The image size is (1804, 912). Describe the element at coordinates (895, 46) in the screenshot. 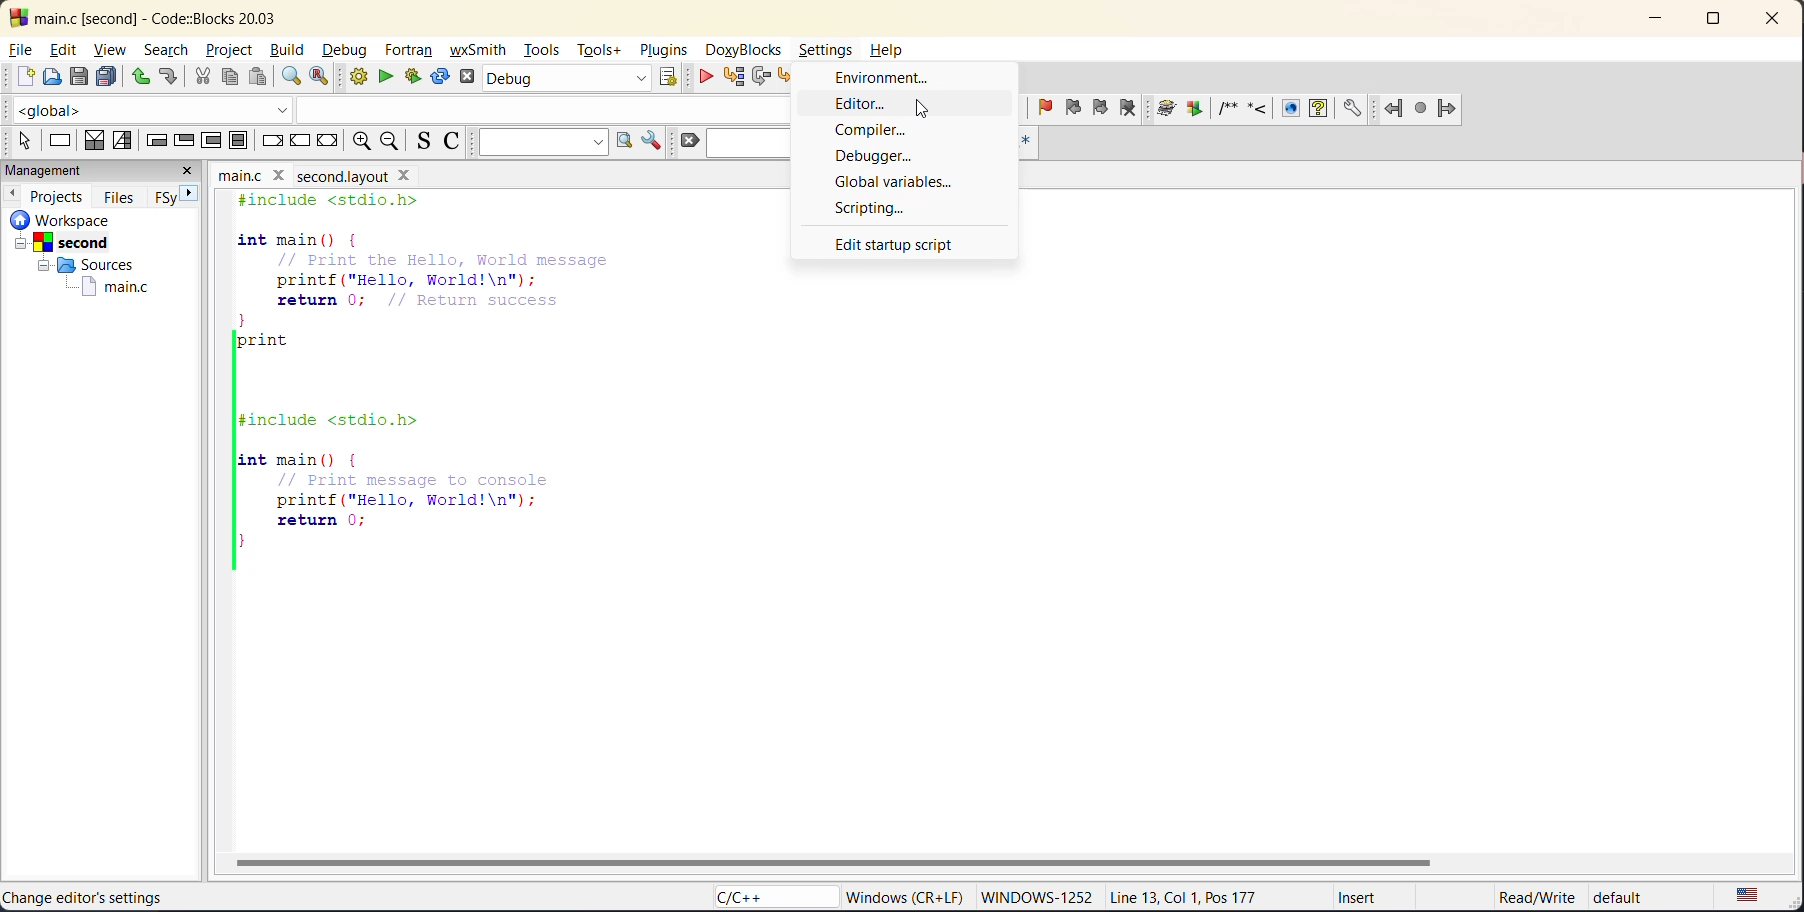

I see `Help` at that location.